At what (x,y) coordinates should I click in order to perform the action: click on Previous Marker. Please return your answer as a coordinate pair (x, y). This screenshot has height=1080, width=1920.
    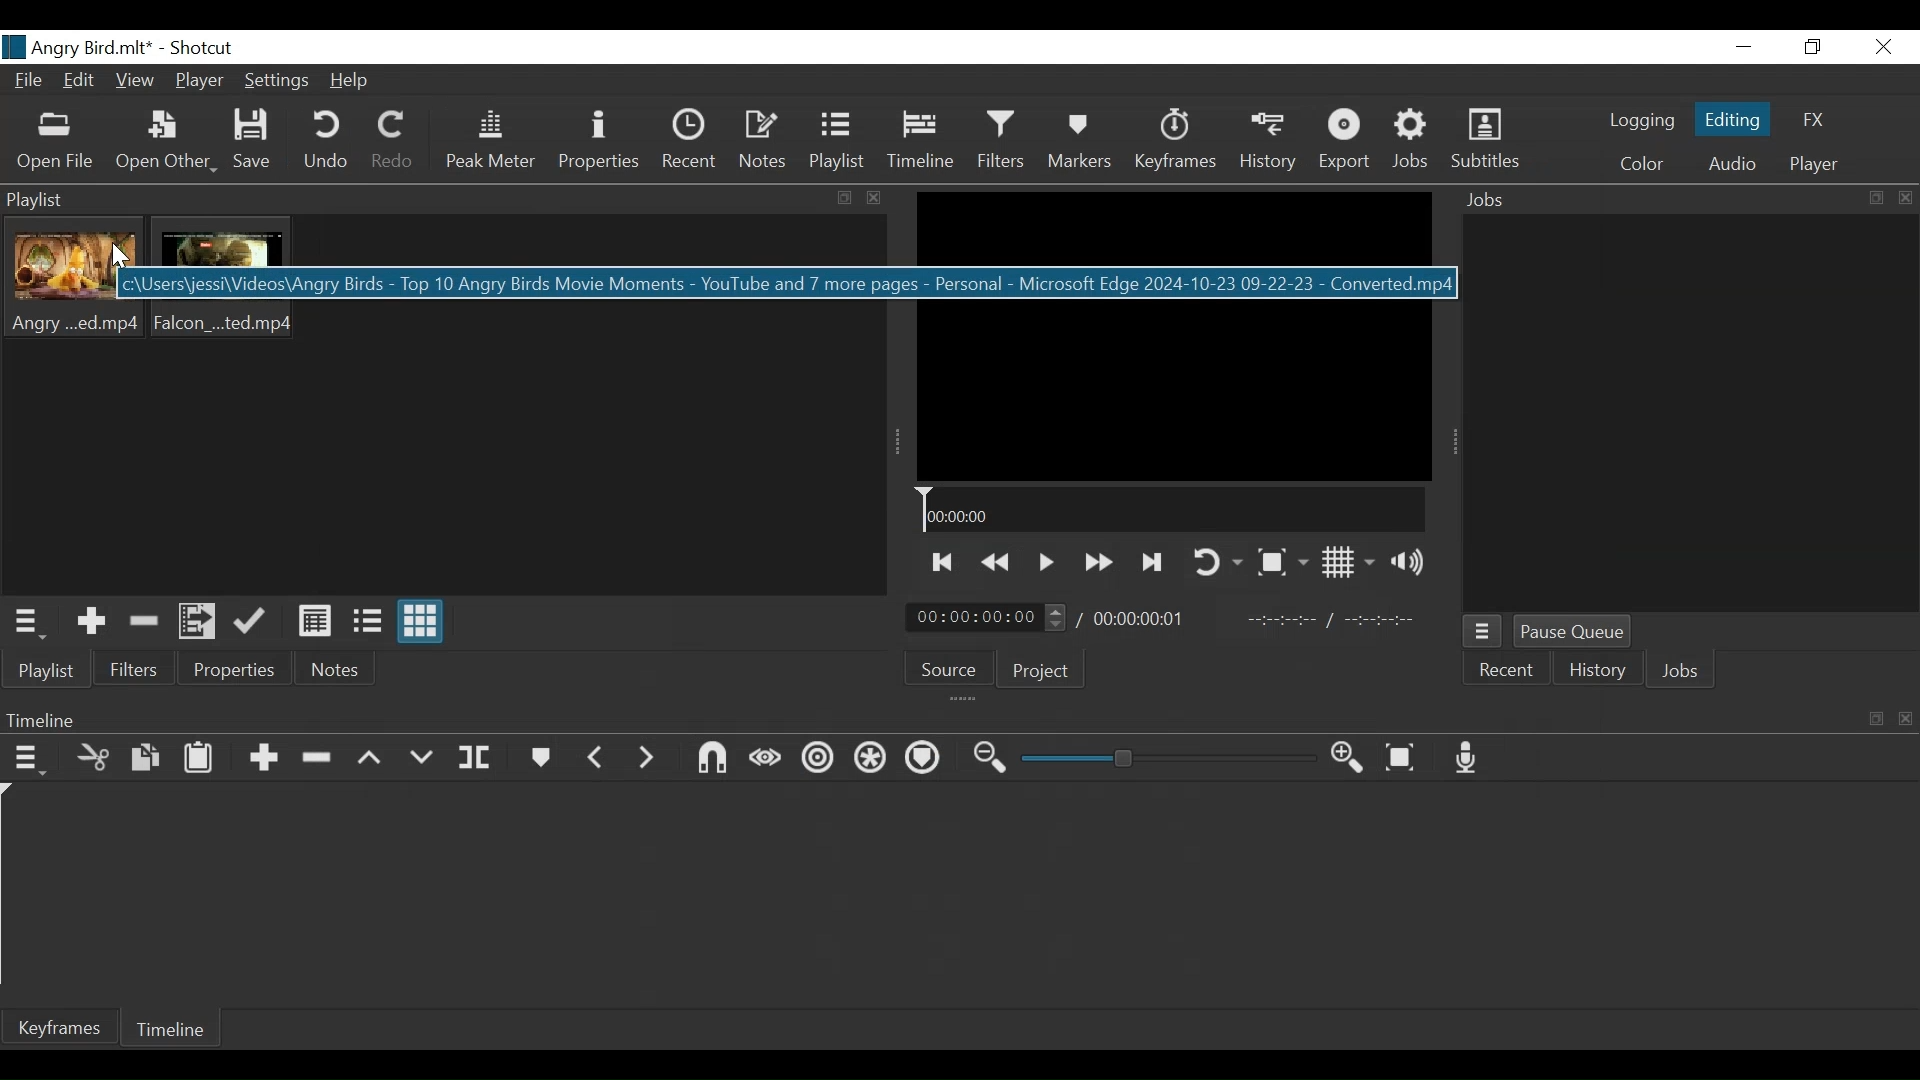
    Looking at the image, I should click on (597, 757).